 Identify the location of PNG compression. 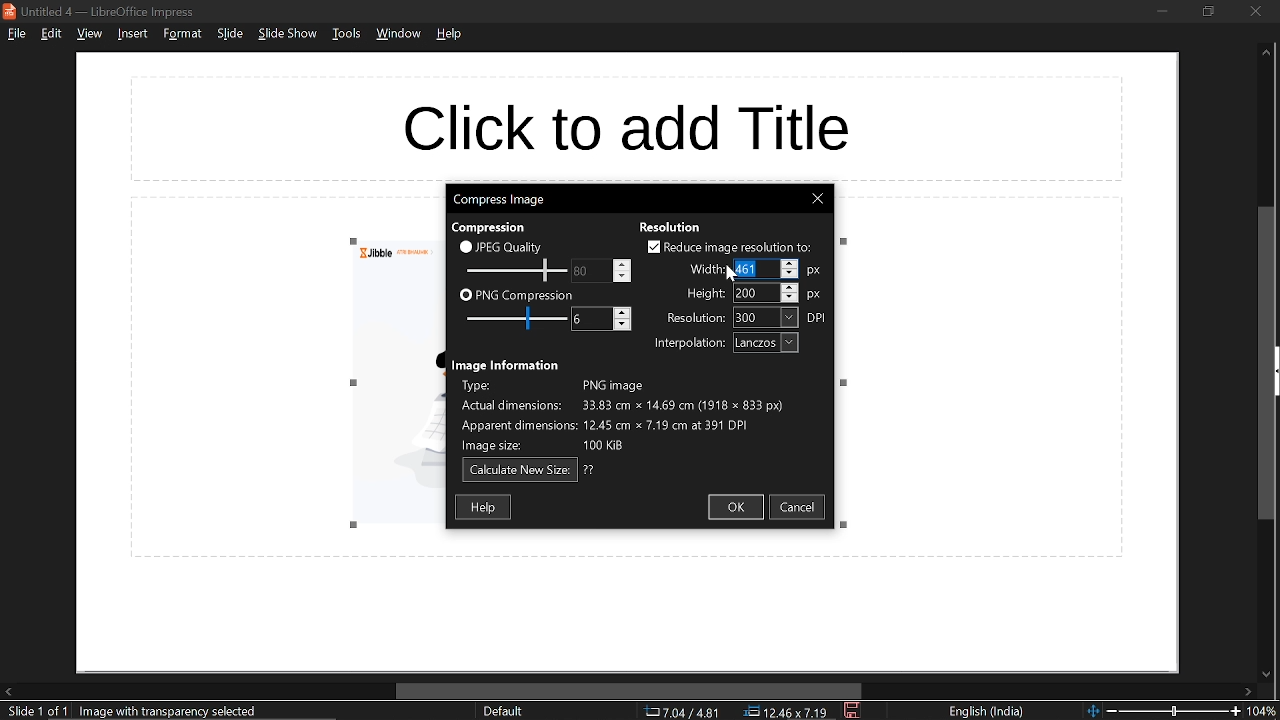
(526, 294).